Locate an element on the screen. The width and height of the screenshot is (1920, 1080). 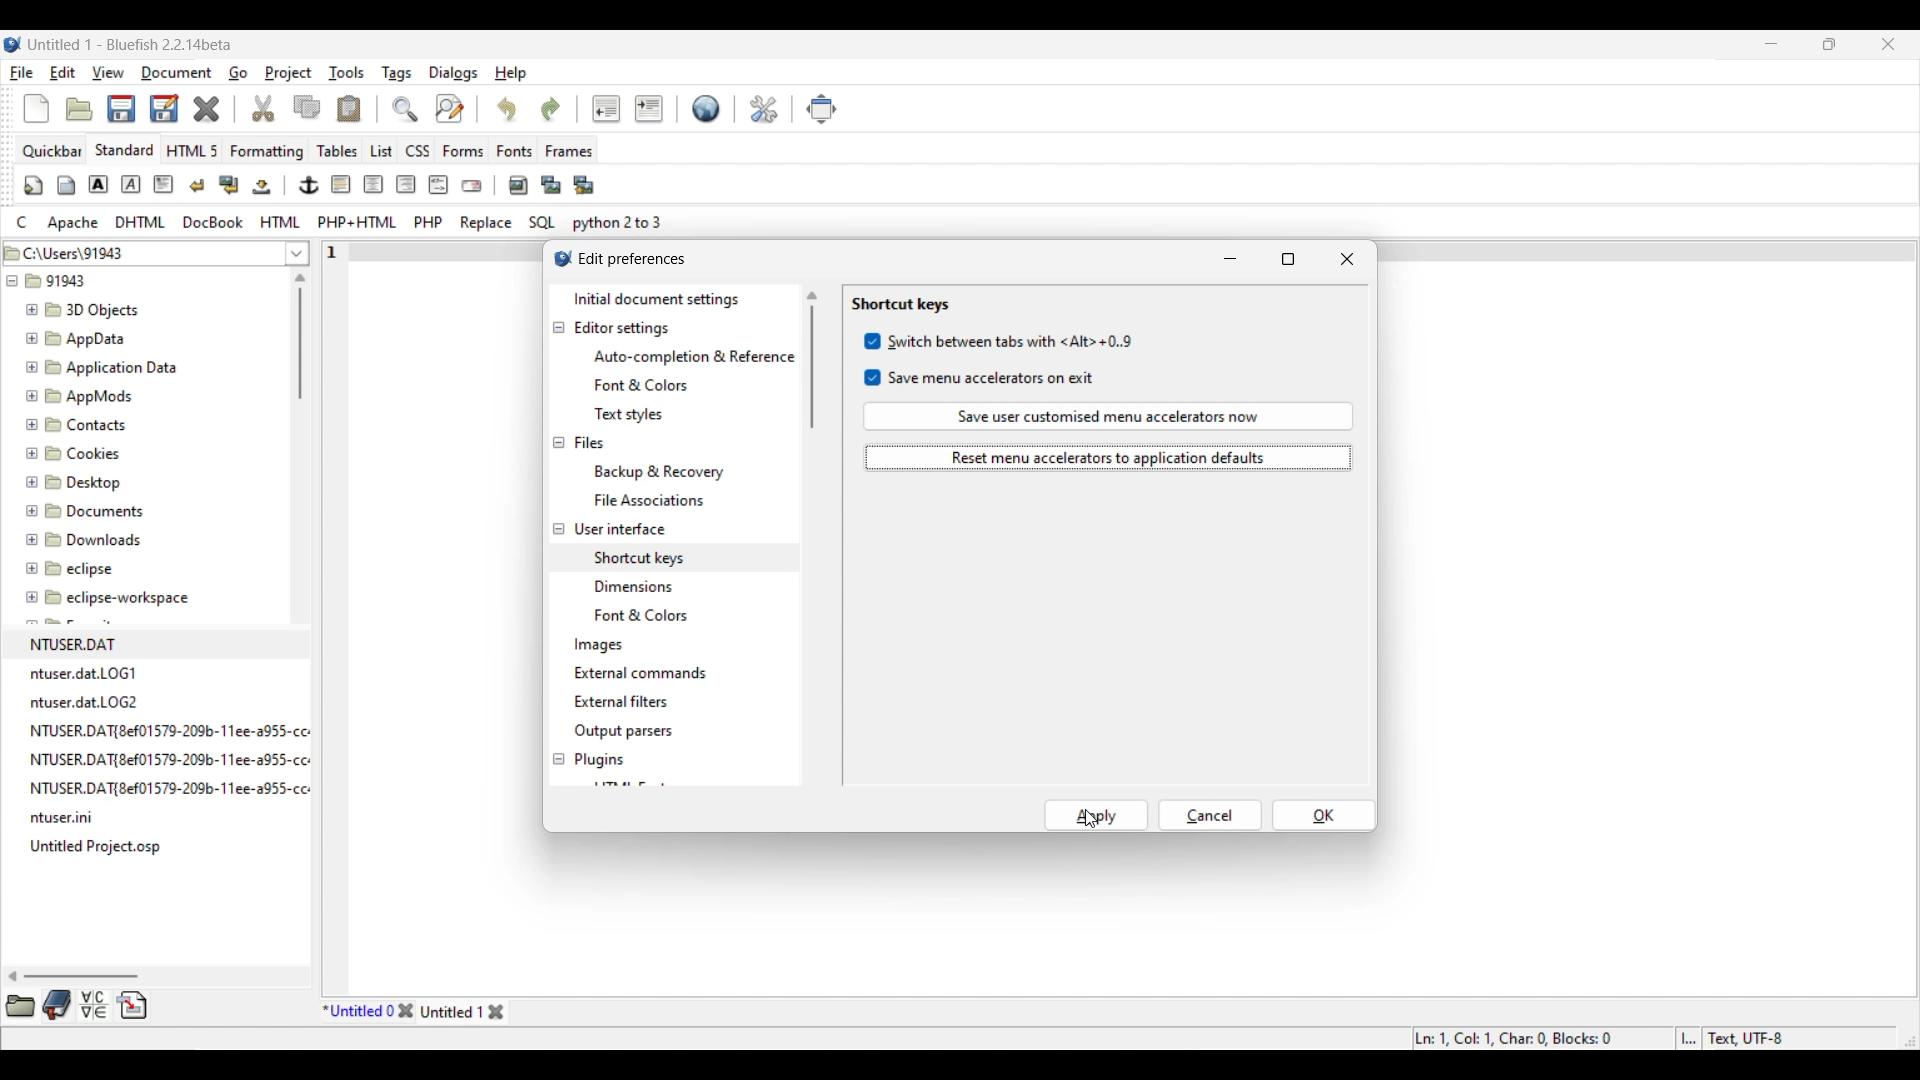
Paste is located at coordinates (349, 108).